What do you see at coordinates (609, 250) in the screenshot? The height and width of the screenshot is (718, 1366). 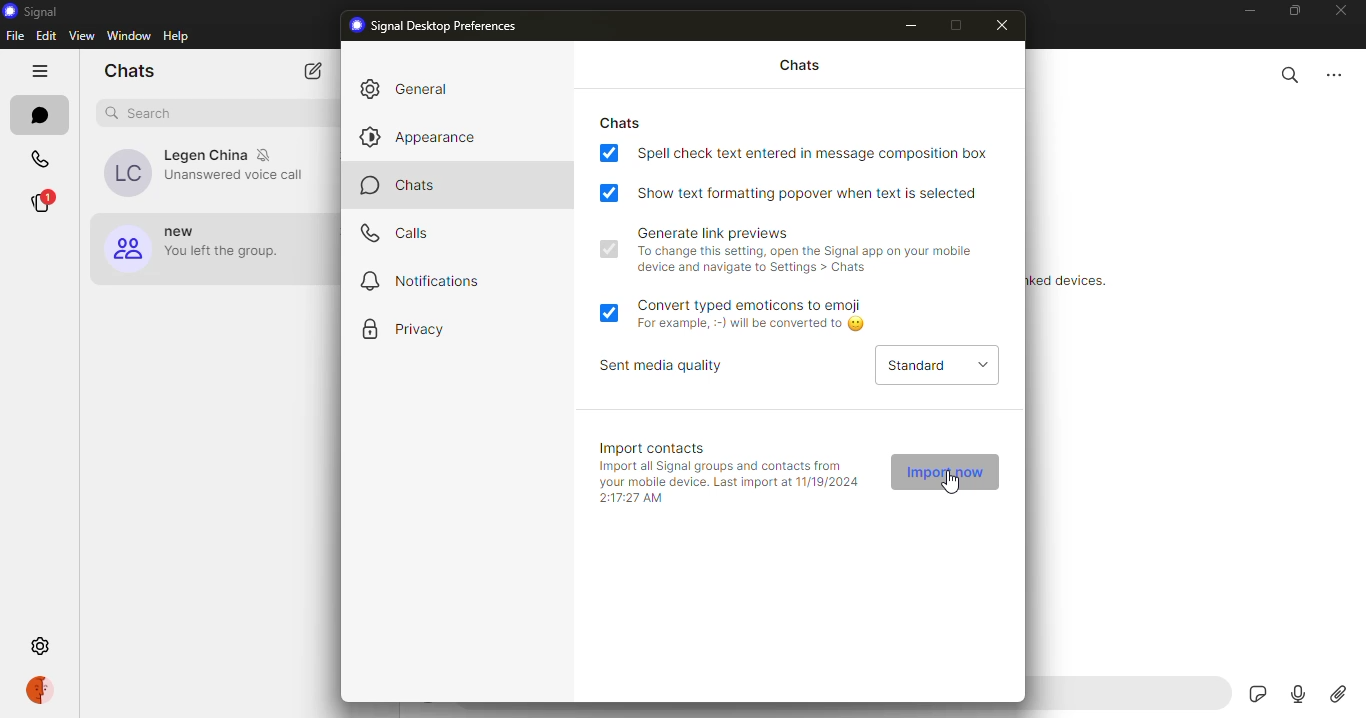 I see `enabled` at bounding box center [609, 250].